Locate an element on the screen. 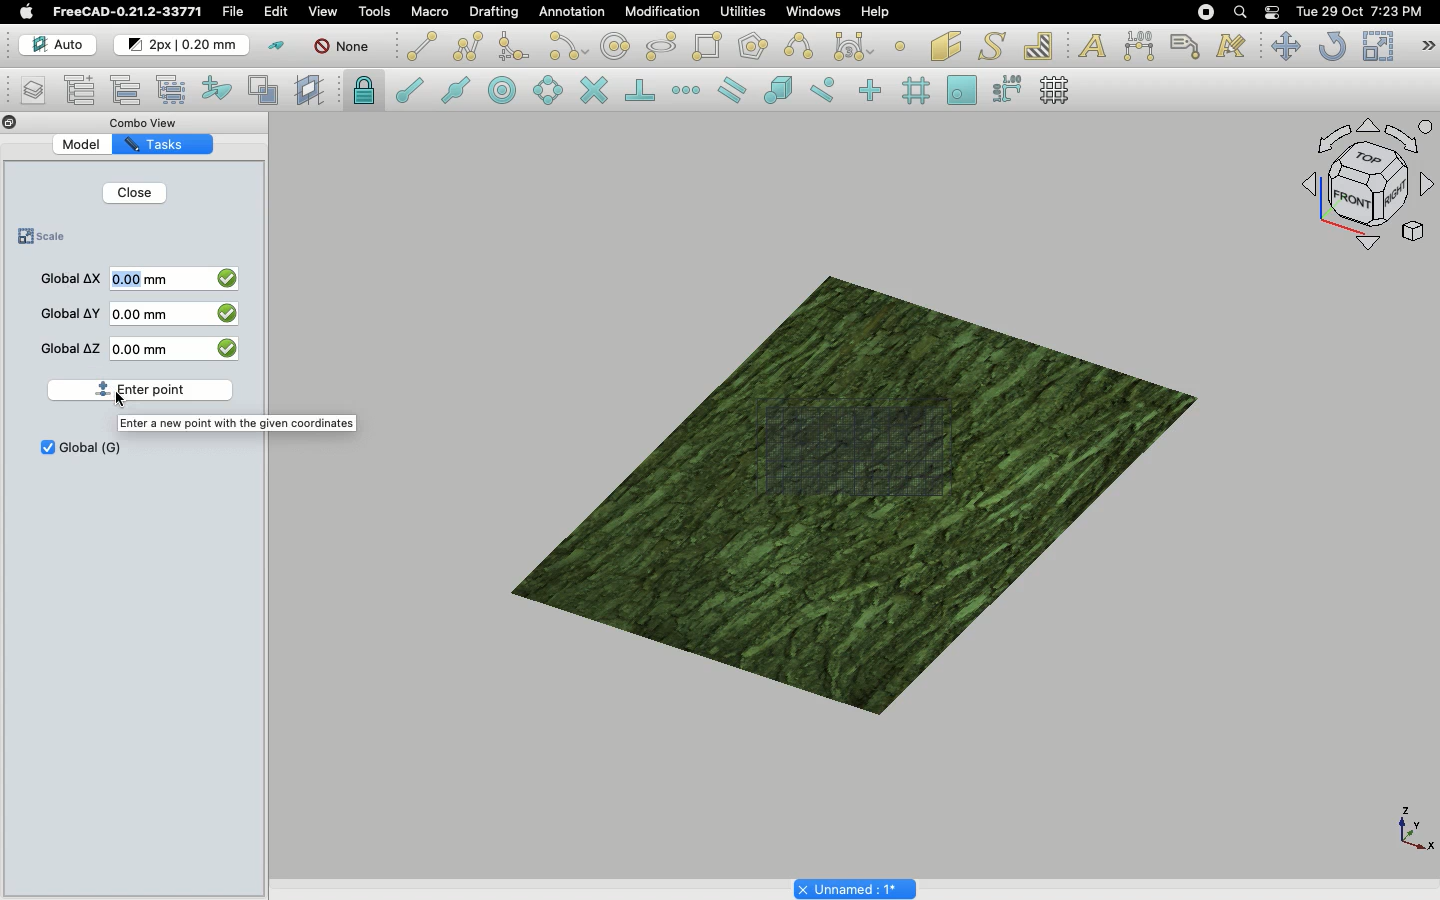  Notification is located at coordinates (1273, 11).